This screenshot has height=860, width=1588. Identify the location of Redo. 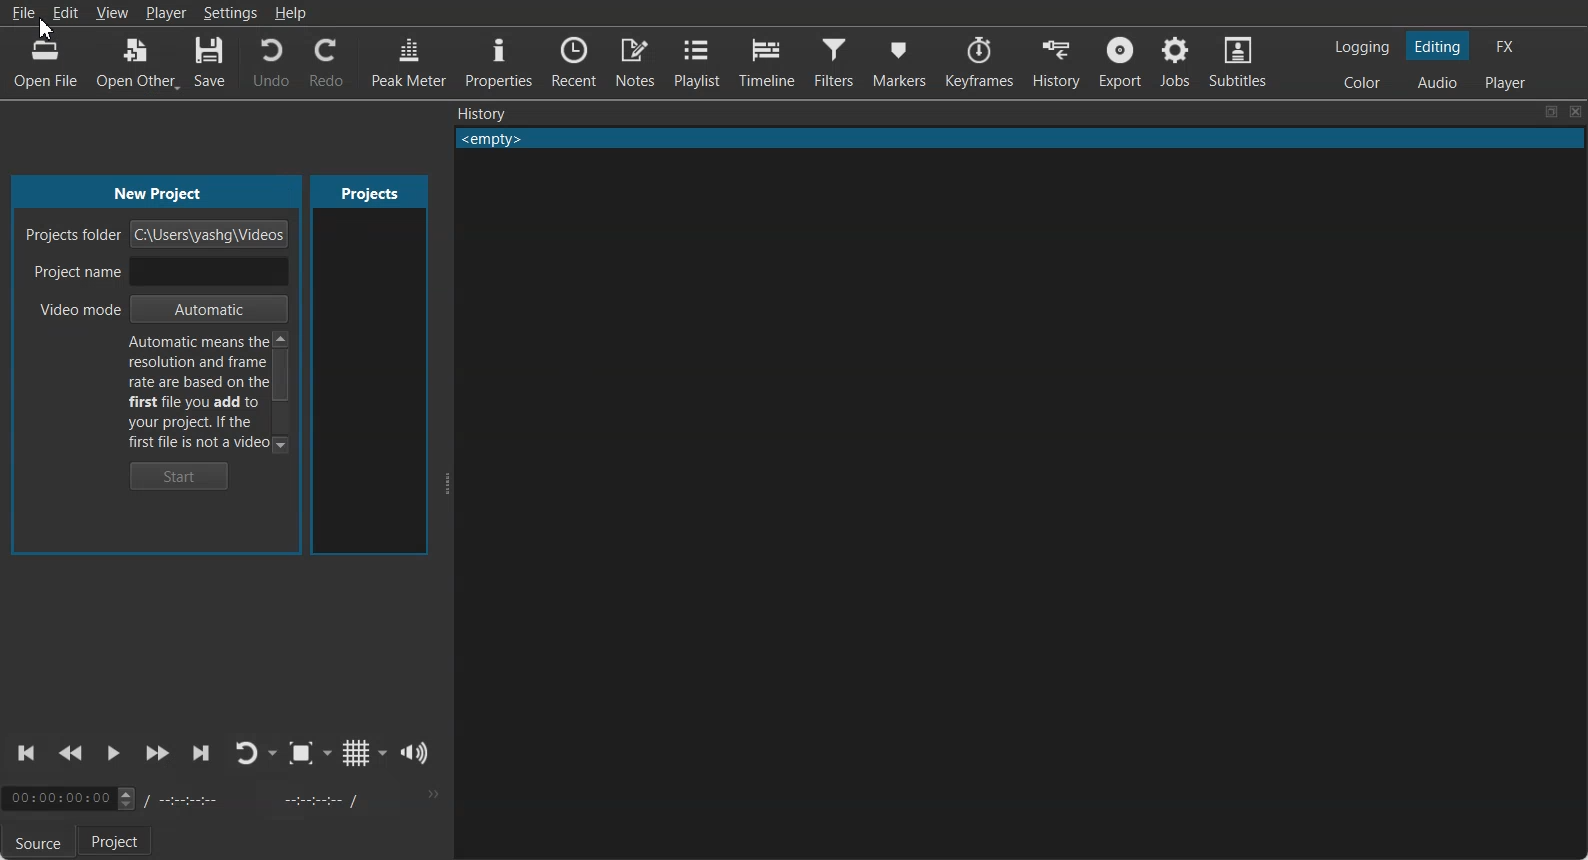
(327, 61).